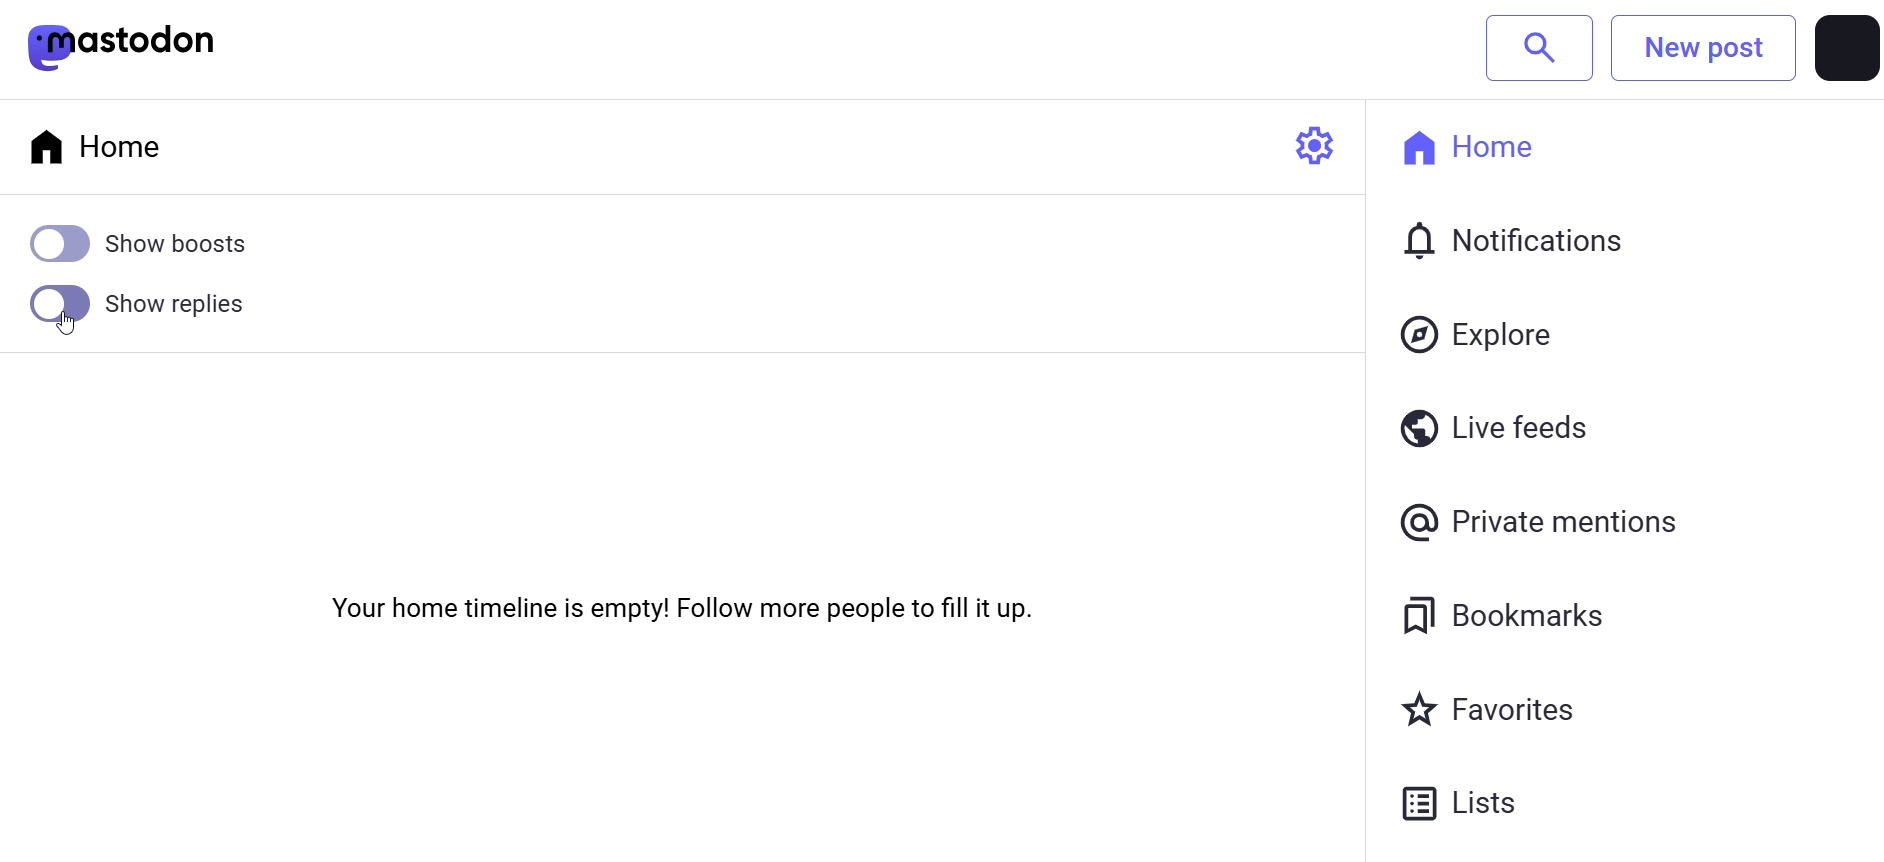  What do you see at coordinates (160, 240) in the screenshot?
I see `show boost disabled` at bounding box center [160, 240].